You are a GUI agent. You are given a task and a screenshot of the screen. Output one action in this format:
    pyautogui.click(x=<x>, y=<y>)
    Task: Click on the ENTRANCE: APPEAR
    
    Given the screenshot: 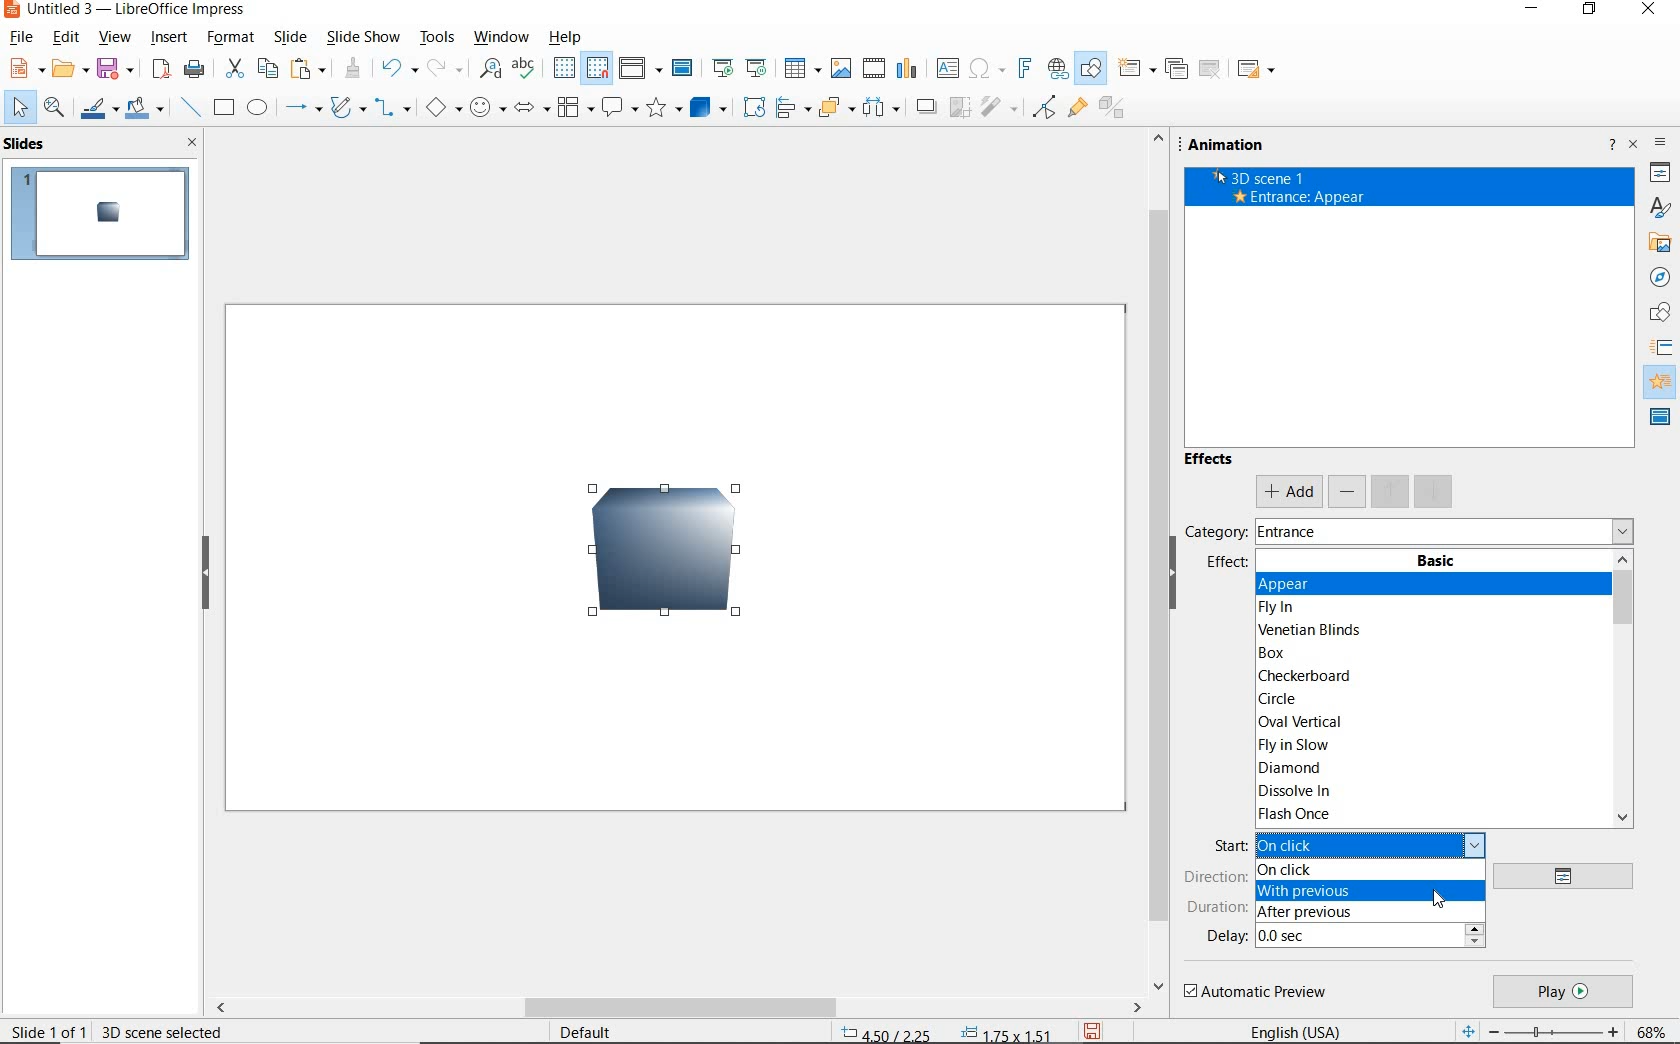 What is the action you would take?
    pyautogui.click(x=1299, y=197)
    